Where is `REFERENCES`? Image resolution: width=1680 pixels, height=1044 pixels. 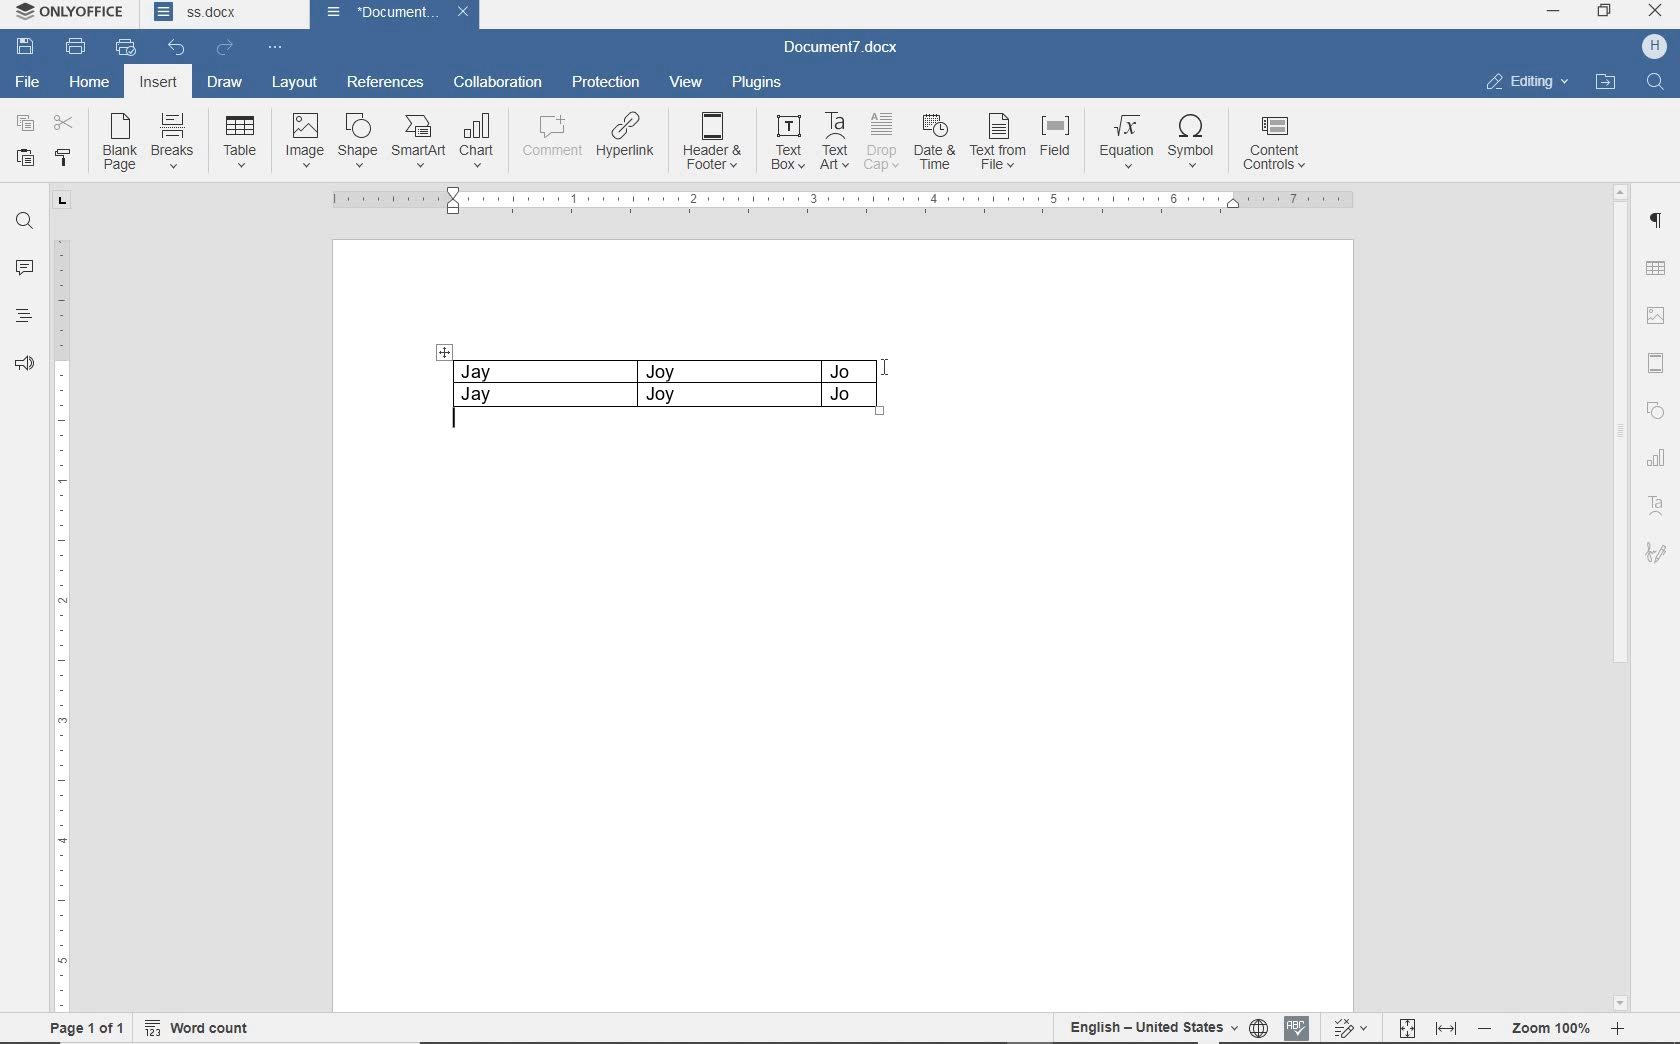
REFERENCES is located at coordinates (385, 82).